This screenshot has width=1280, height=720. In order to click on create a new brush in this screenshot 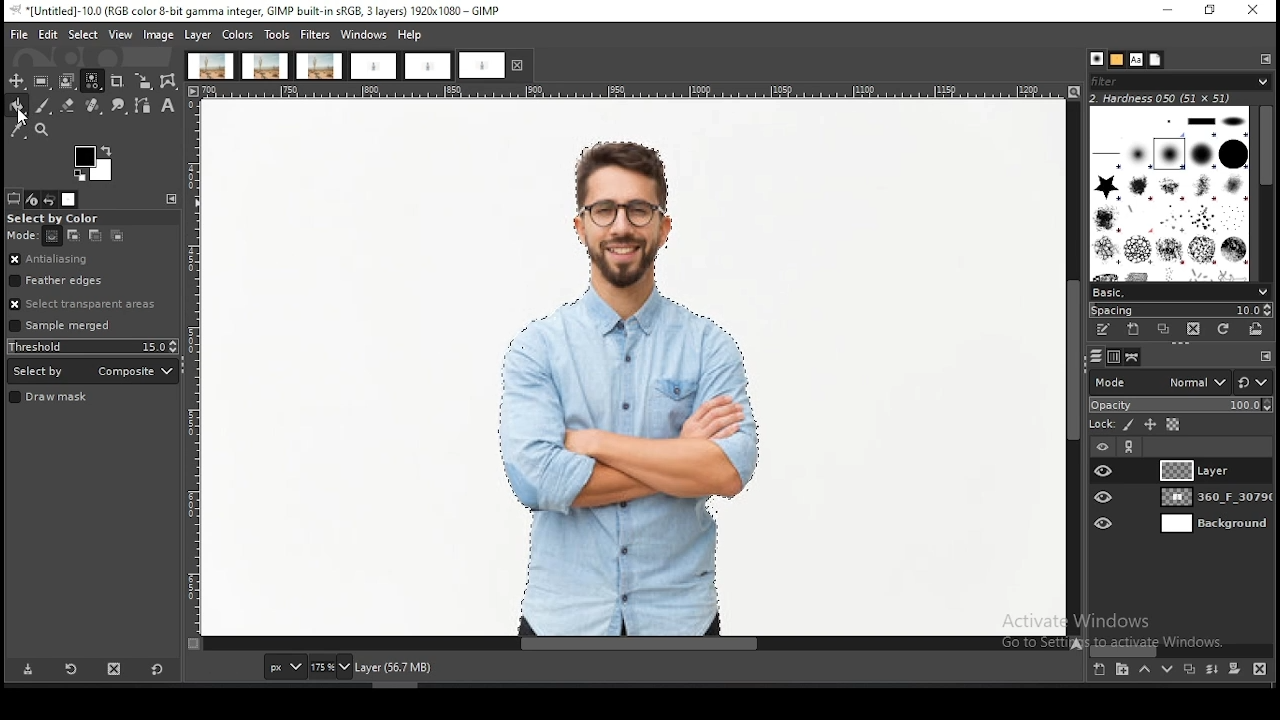, I will do `click(1134, 330)`.